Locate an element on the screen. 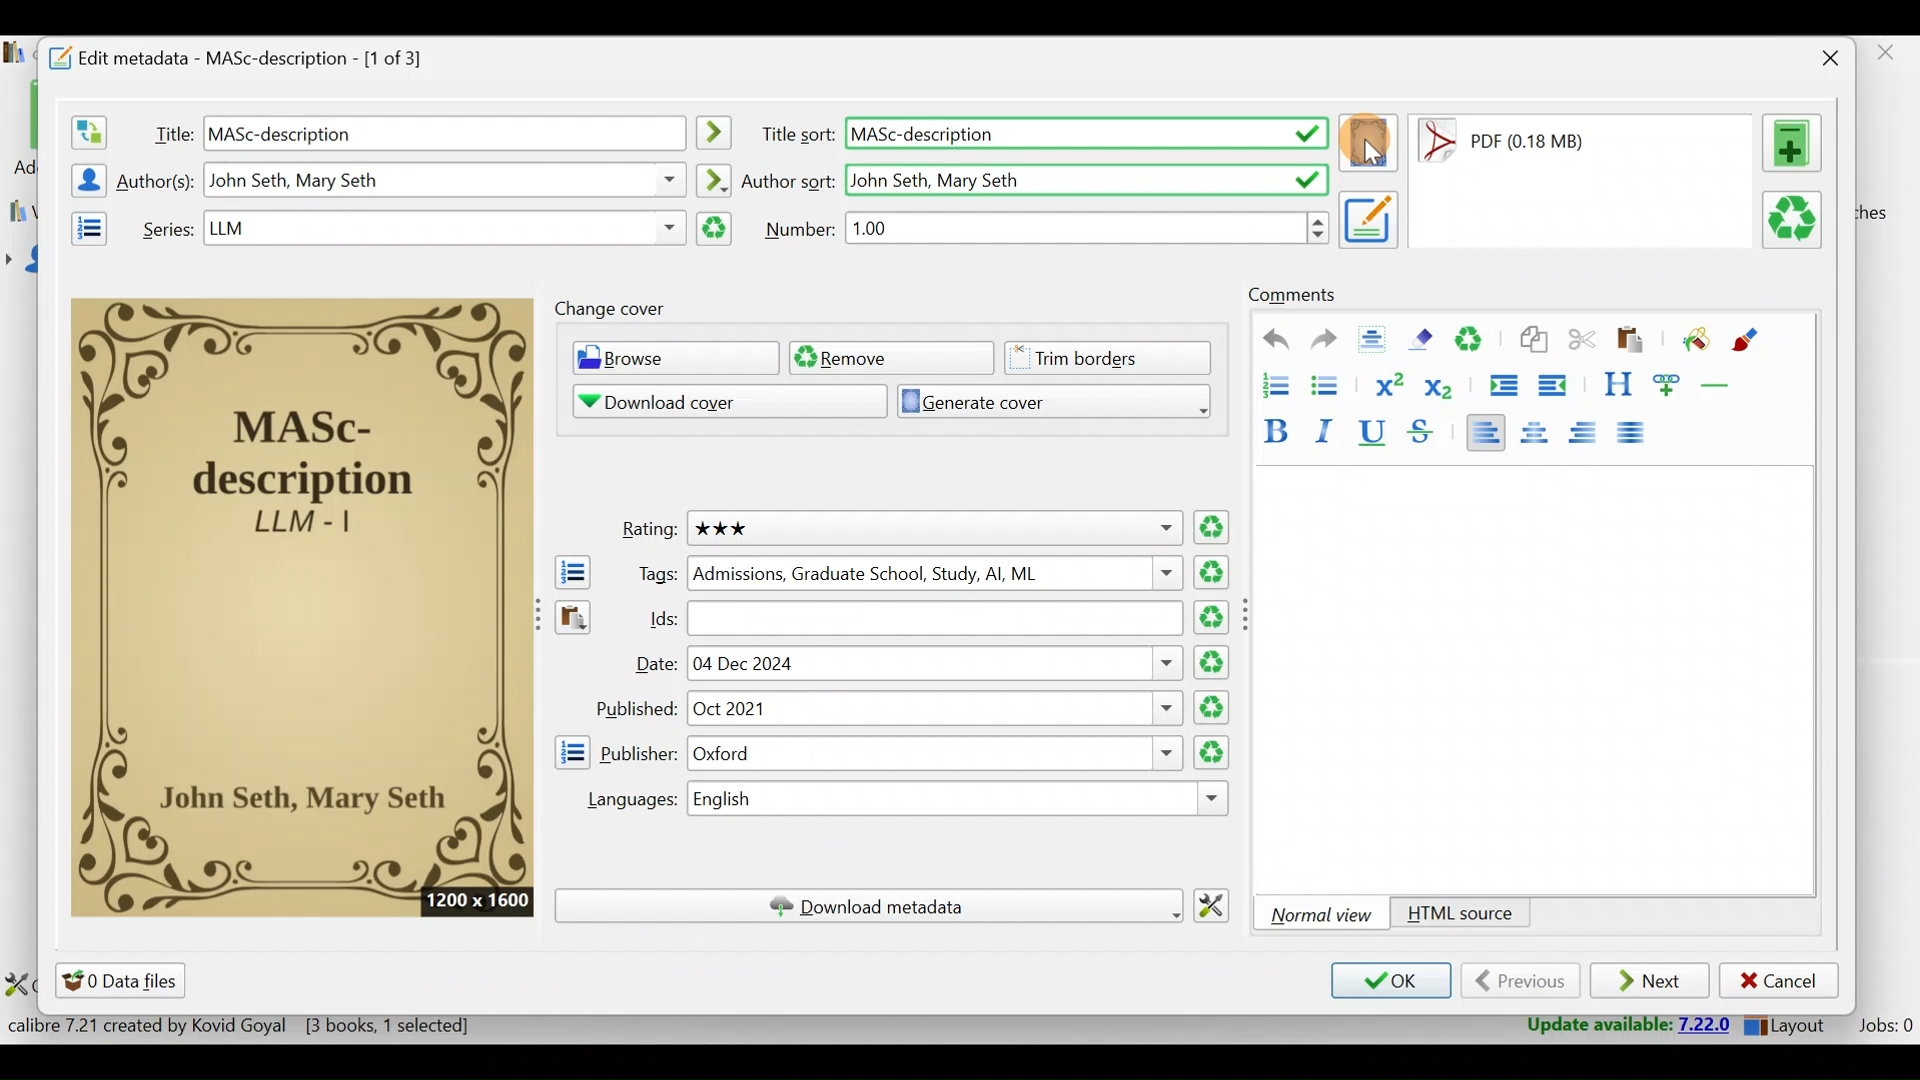 This screenshot has height=1080, width=1920.  is located at coordinates (963, 800).